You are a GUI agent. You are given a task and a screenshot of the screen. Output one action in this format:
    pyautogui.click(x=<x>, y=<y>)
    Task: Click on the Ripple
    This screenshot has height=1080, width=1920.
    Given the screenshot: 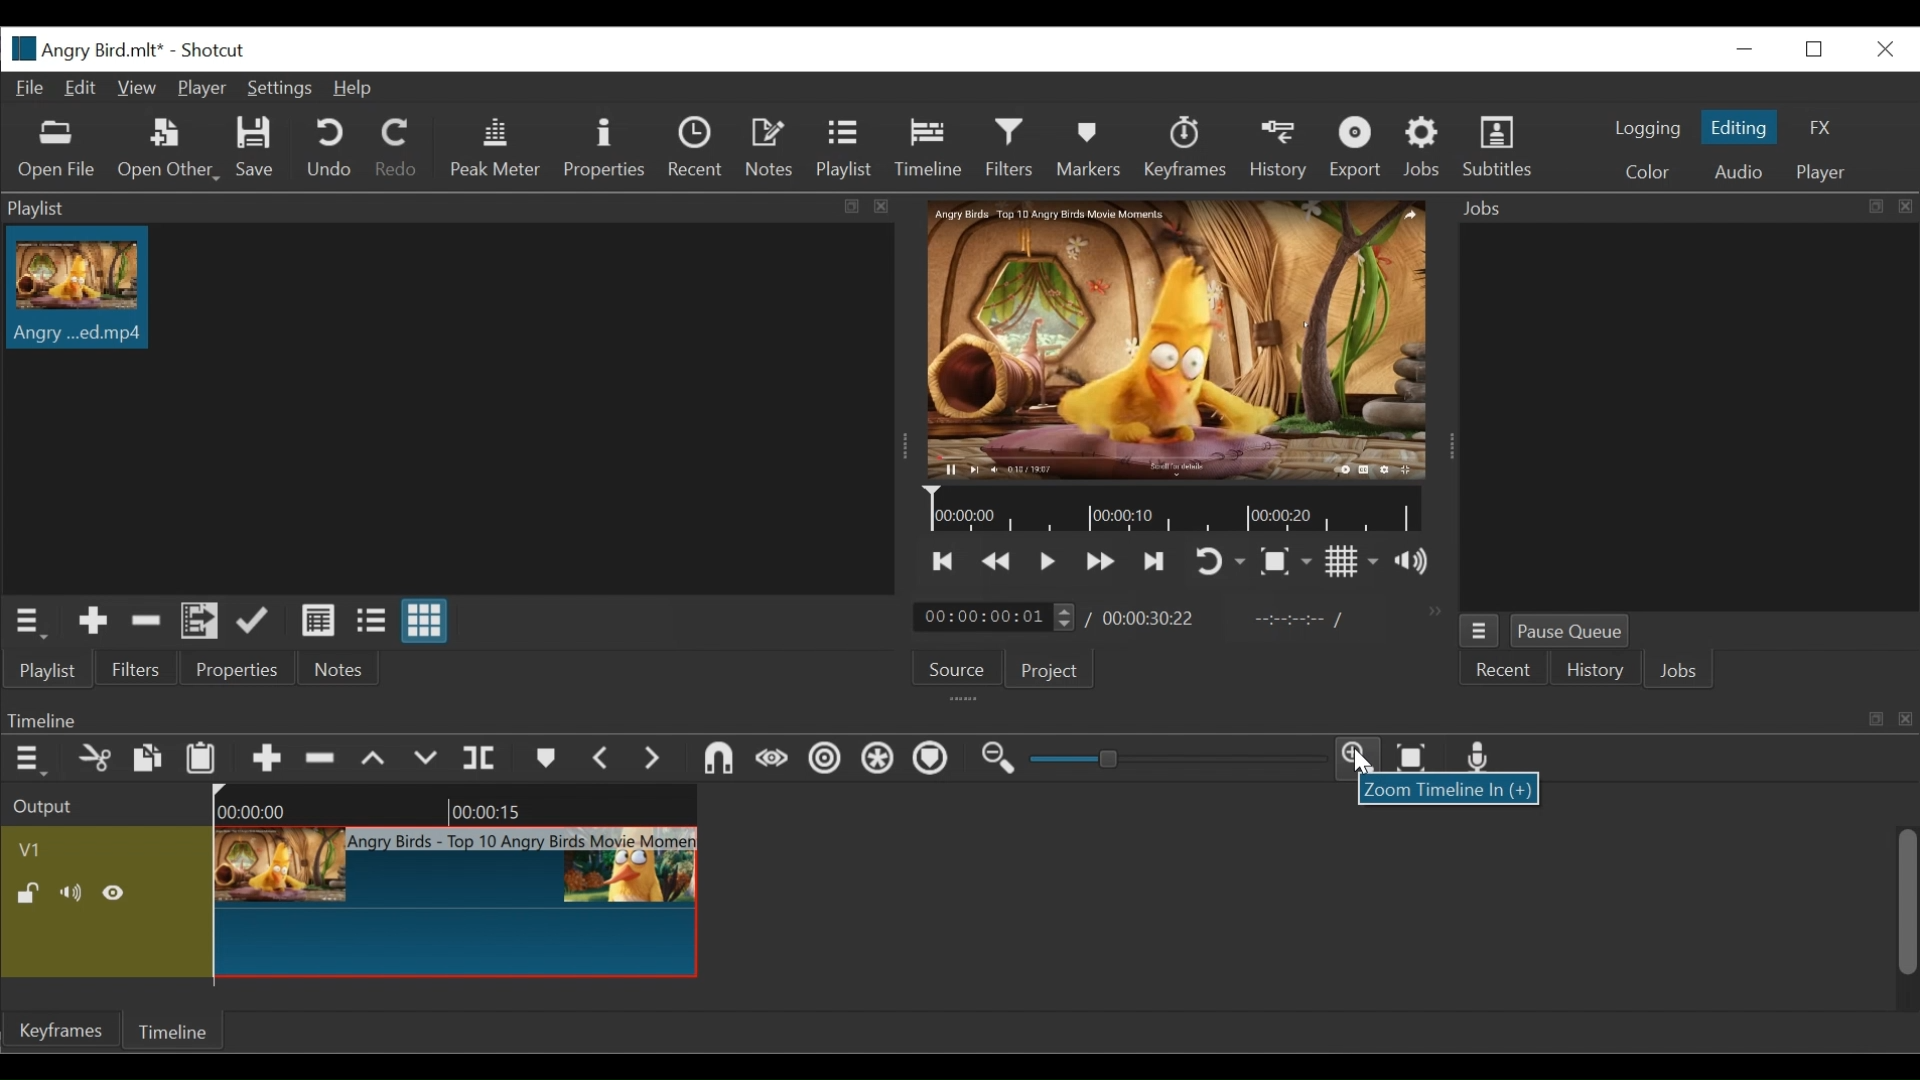 What is the action you would take?
    pyautogui.click(x=827, y=761)
    